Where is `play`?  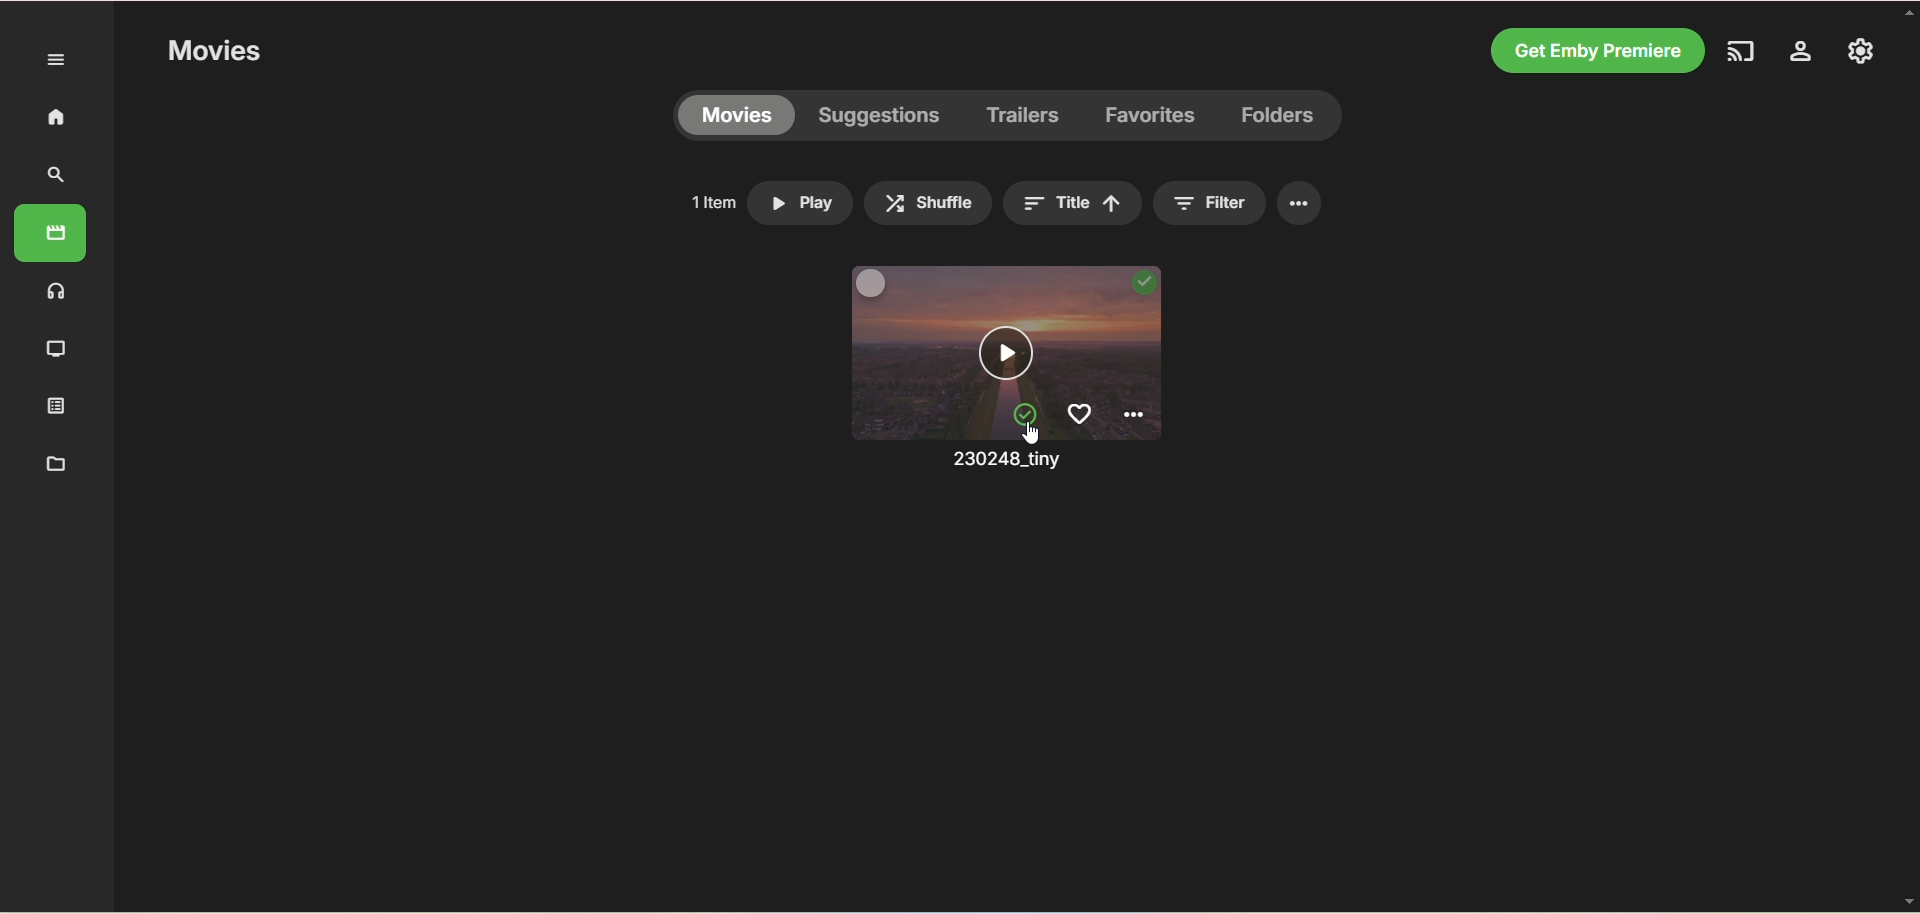 play is located at coordinates (1009, 355).